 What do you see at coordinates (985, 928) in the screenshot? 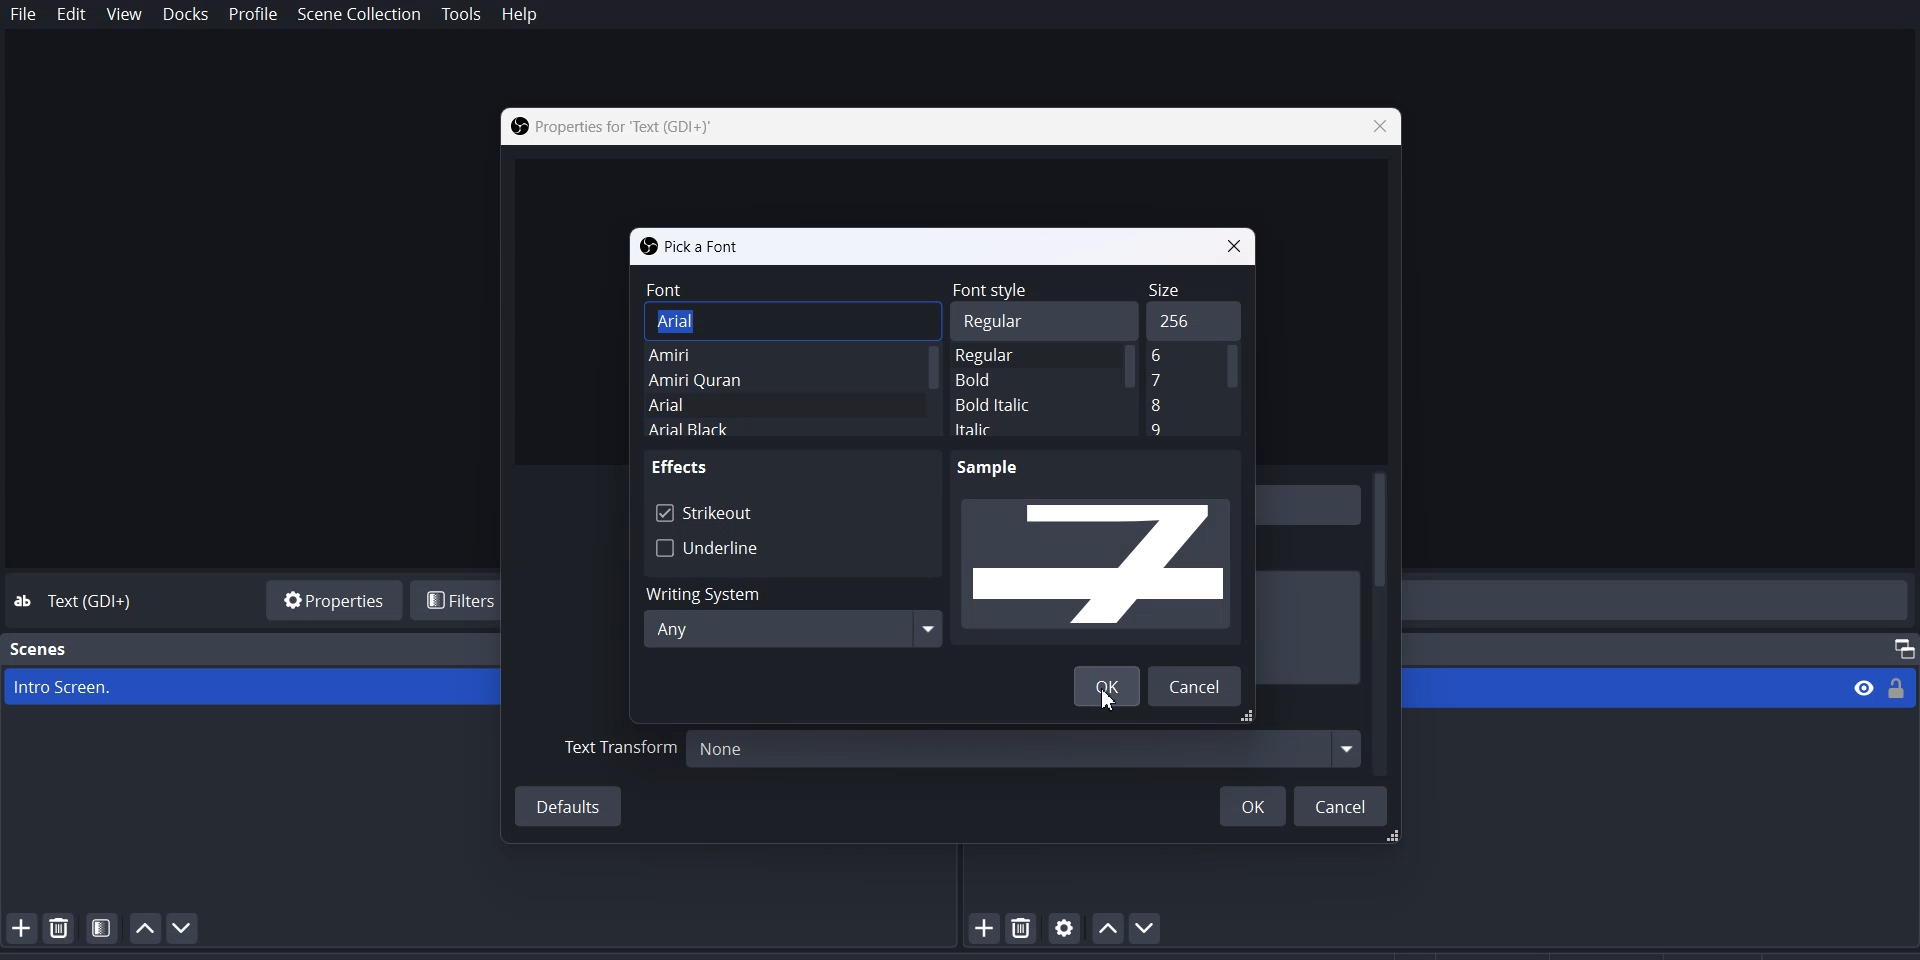
I see `Add Source` at bounding box center [985, 928].